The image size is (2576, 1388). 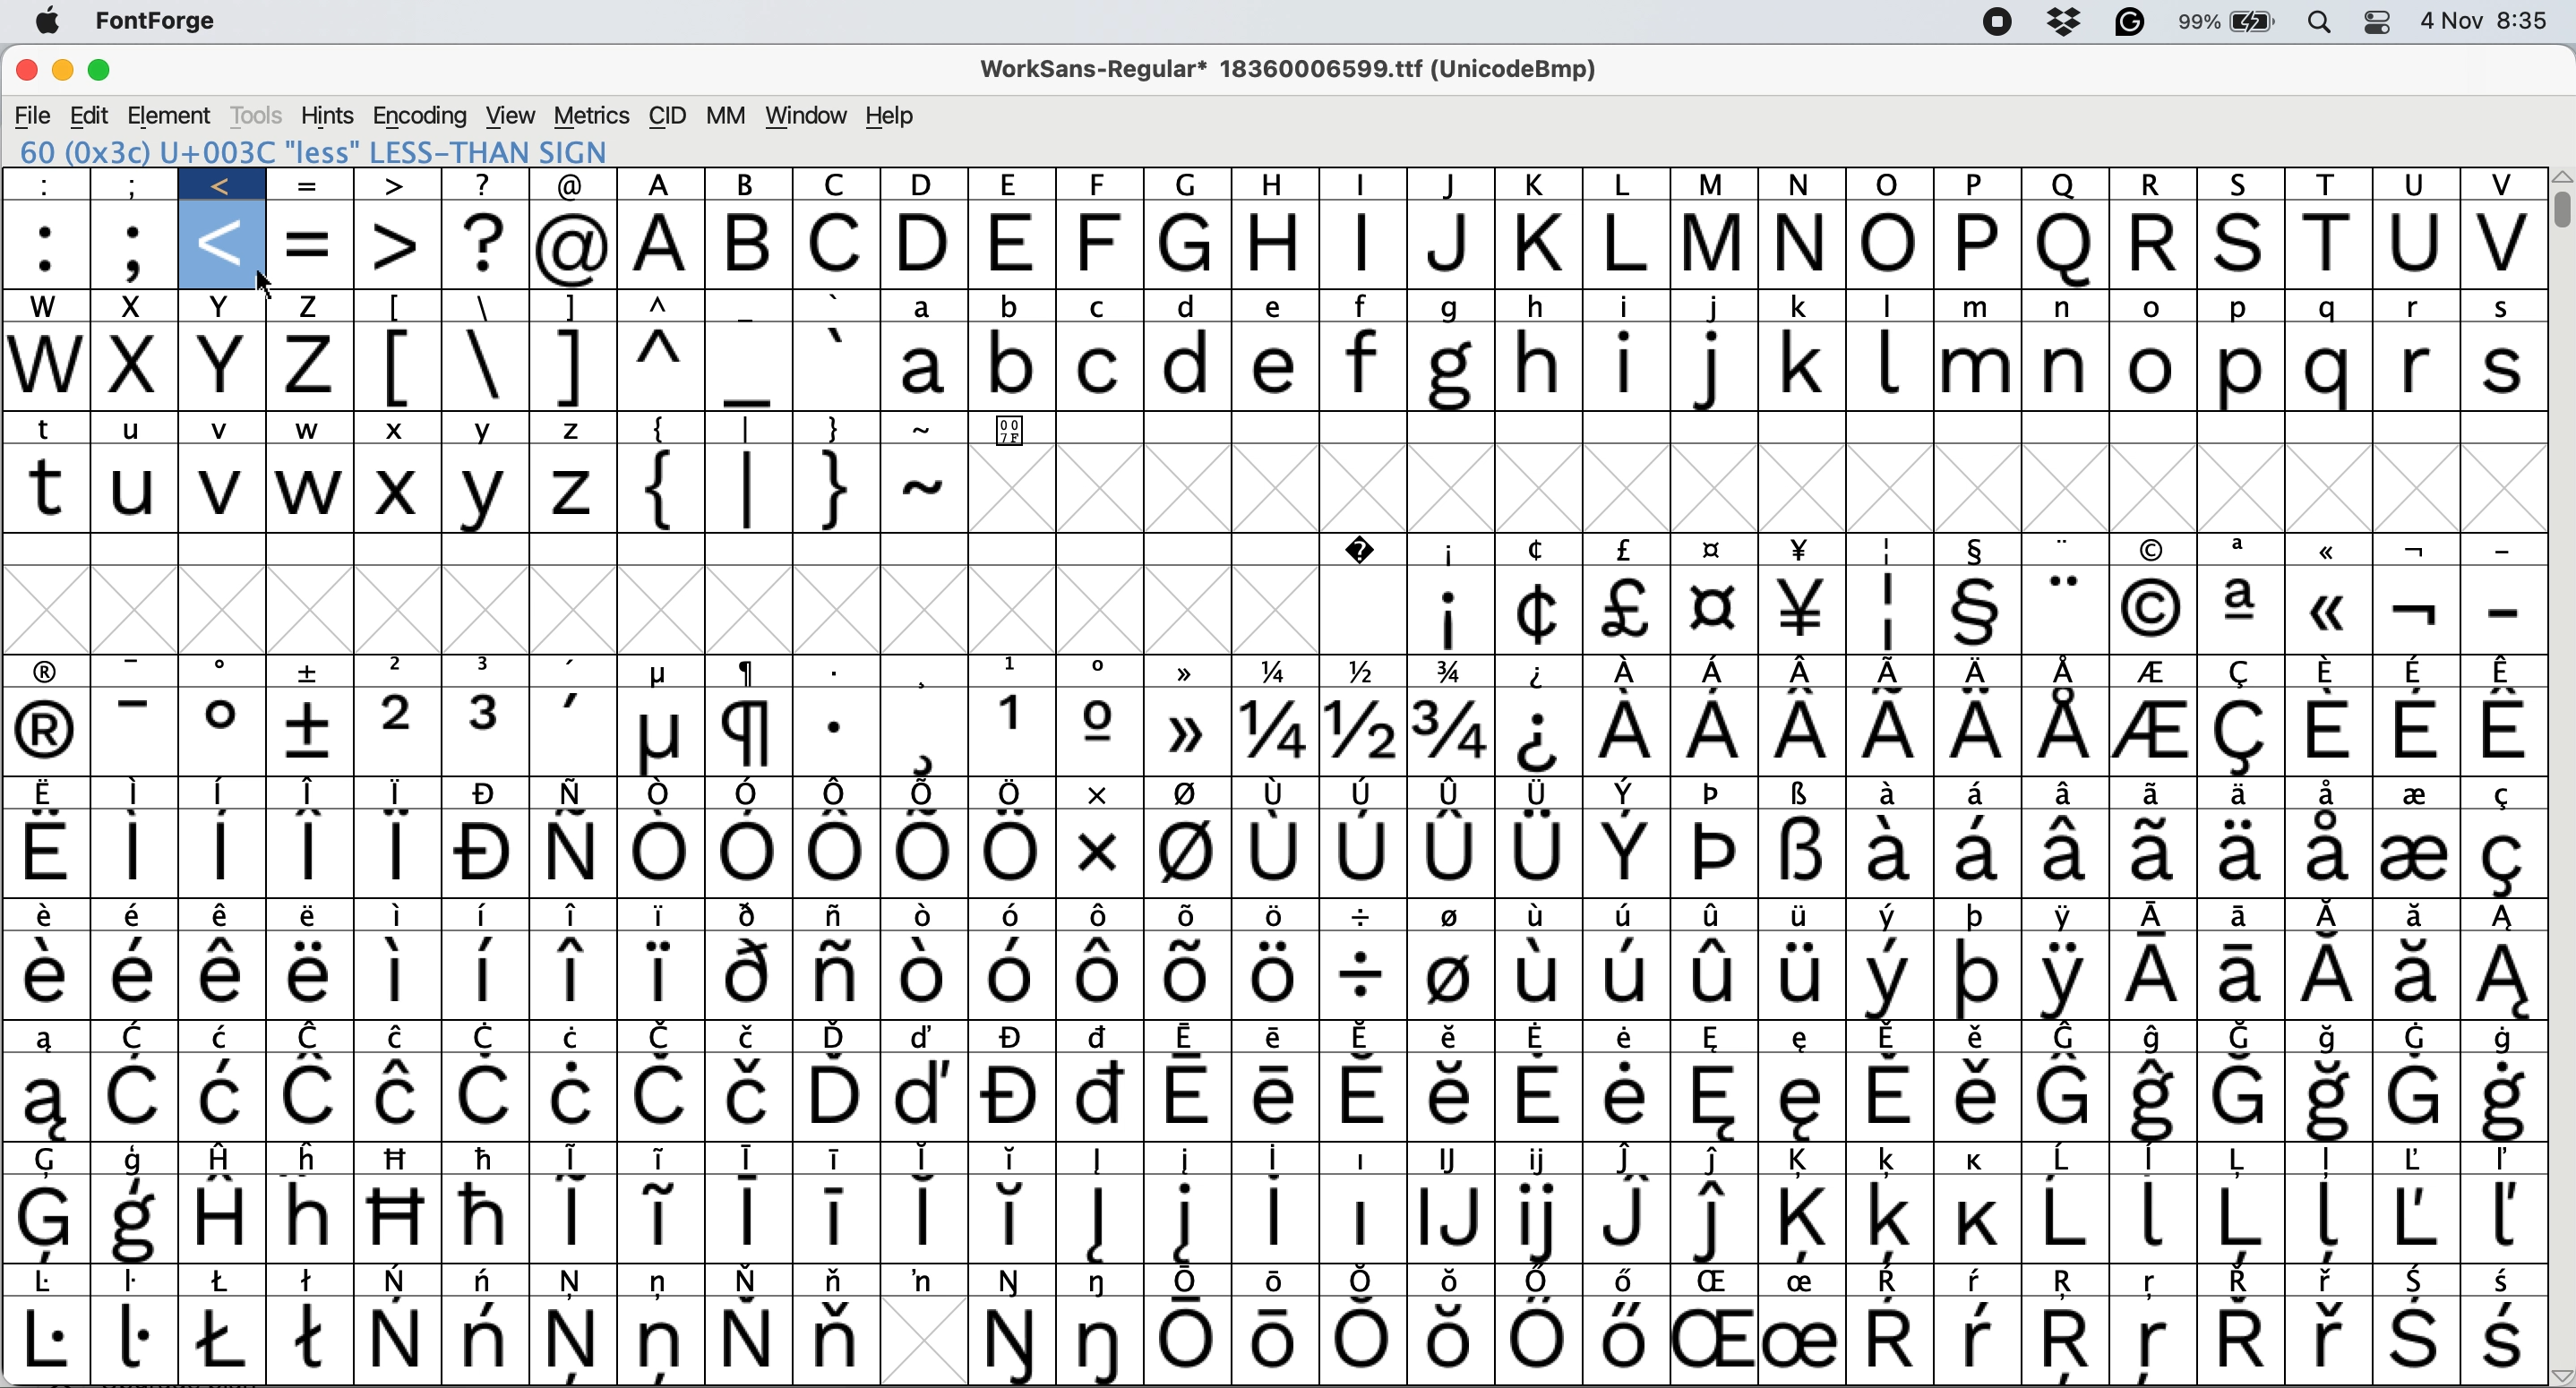 I want to click on Symbol, so click(x=50, y=674).